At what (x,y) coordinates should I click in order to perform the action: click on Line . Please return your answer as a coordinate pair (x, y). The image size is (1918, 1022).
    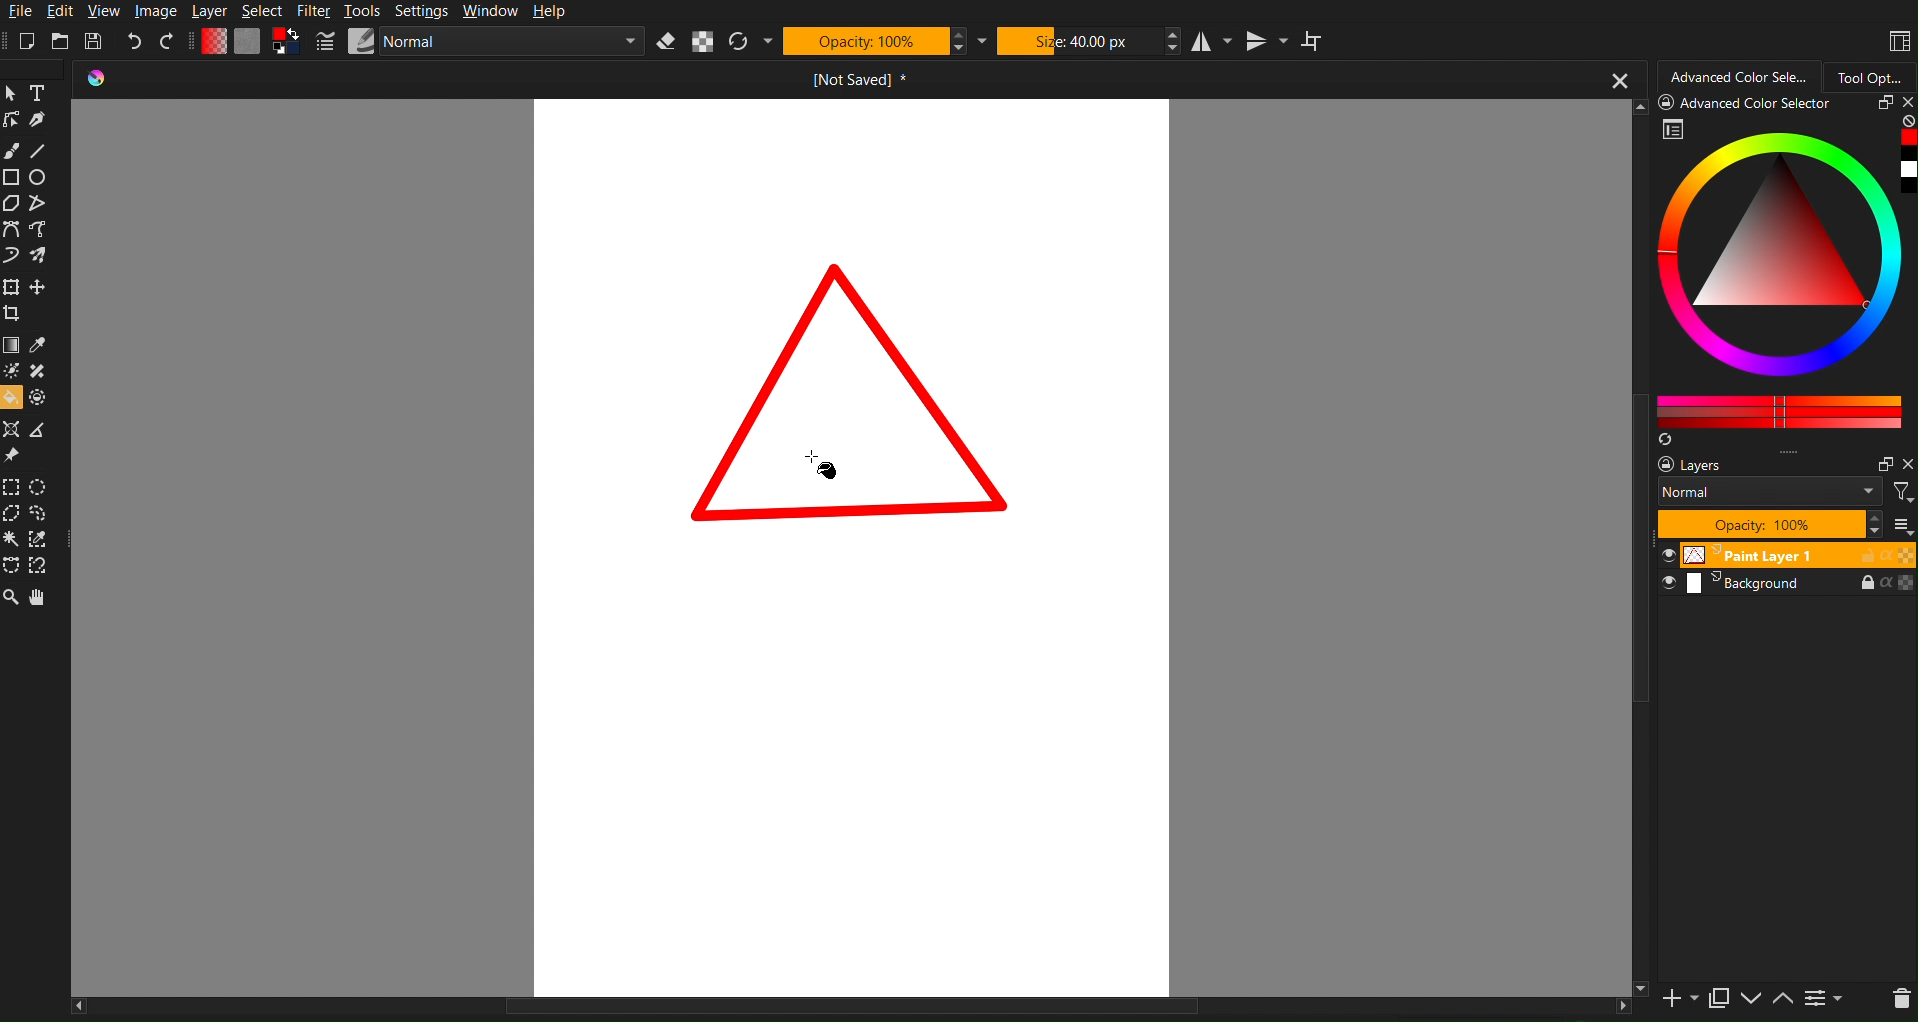
    Looking at the image, I should click on (39, 150).